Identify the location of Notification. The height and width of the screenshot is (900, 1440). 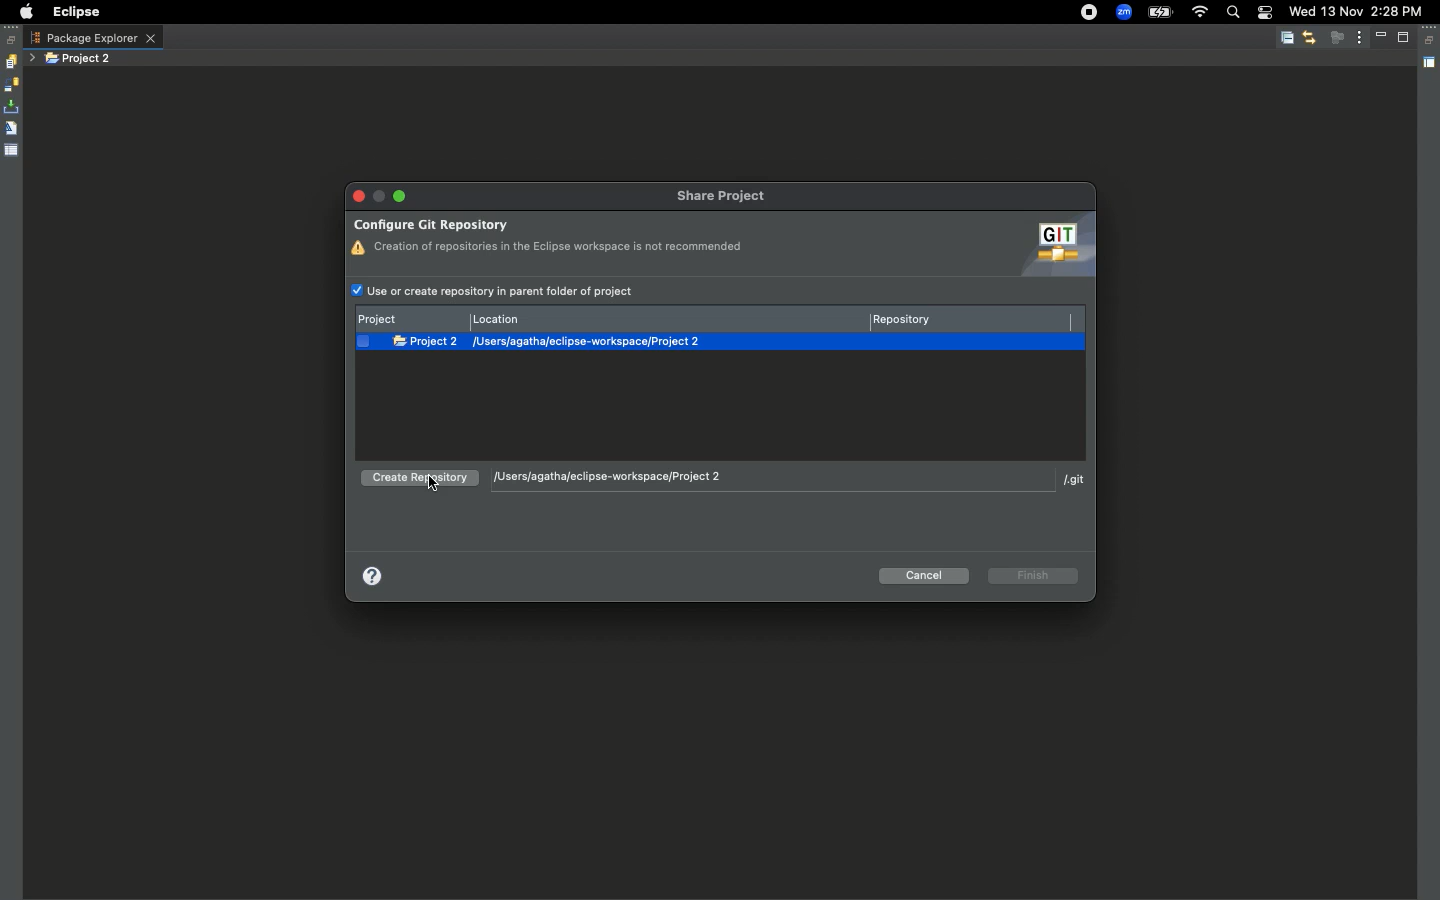
(1264, 14).